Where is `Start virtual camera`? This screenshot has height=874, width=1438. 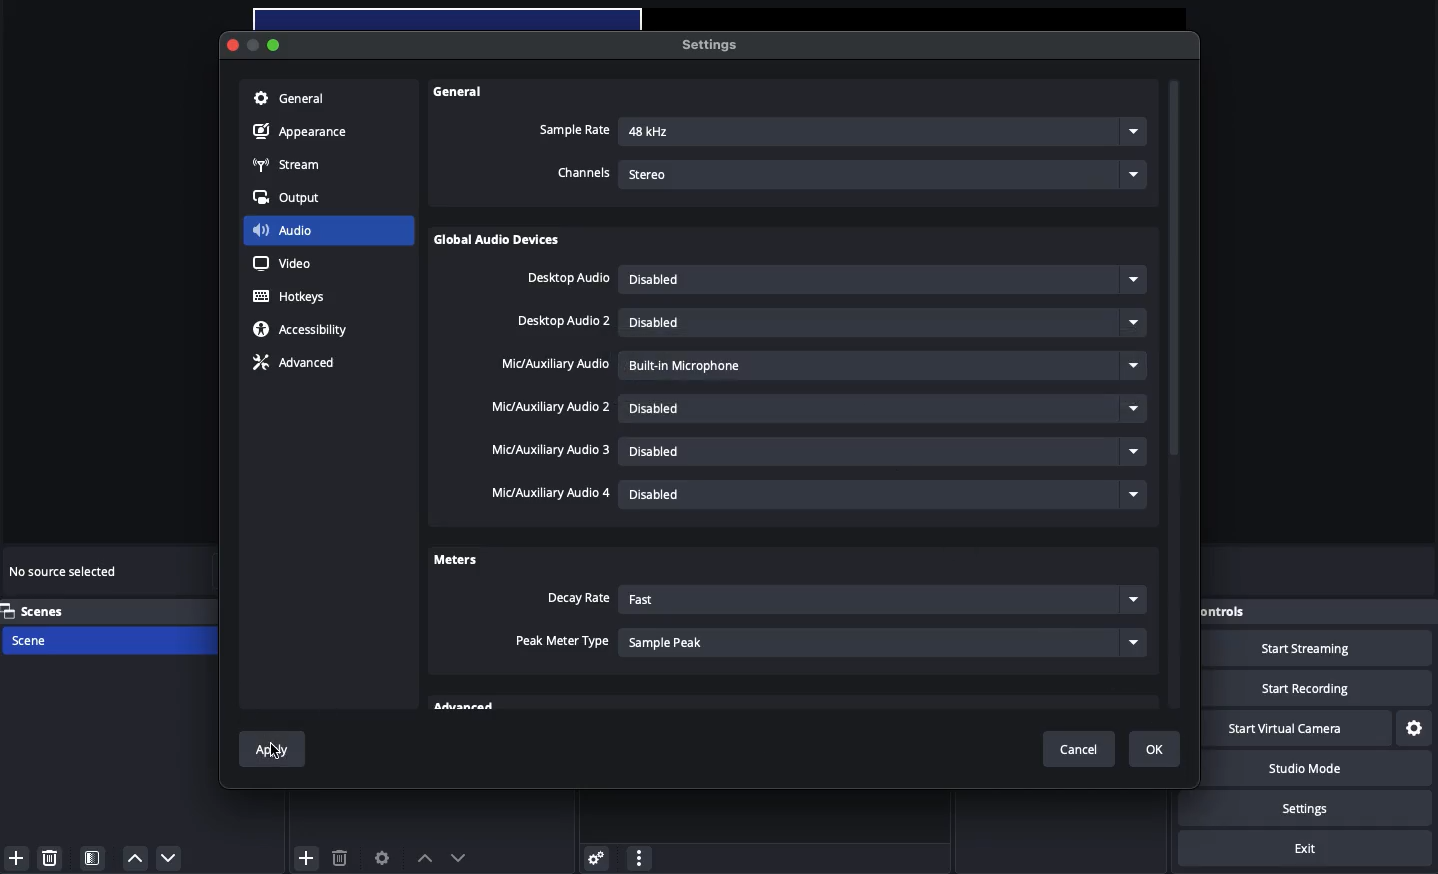 Start virtual camera is located at coordinates (1295, 729).